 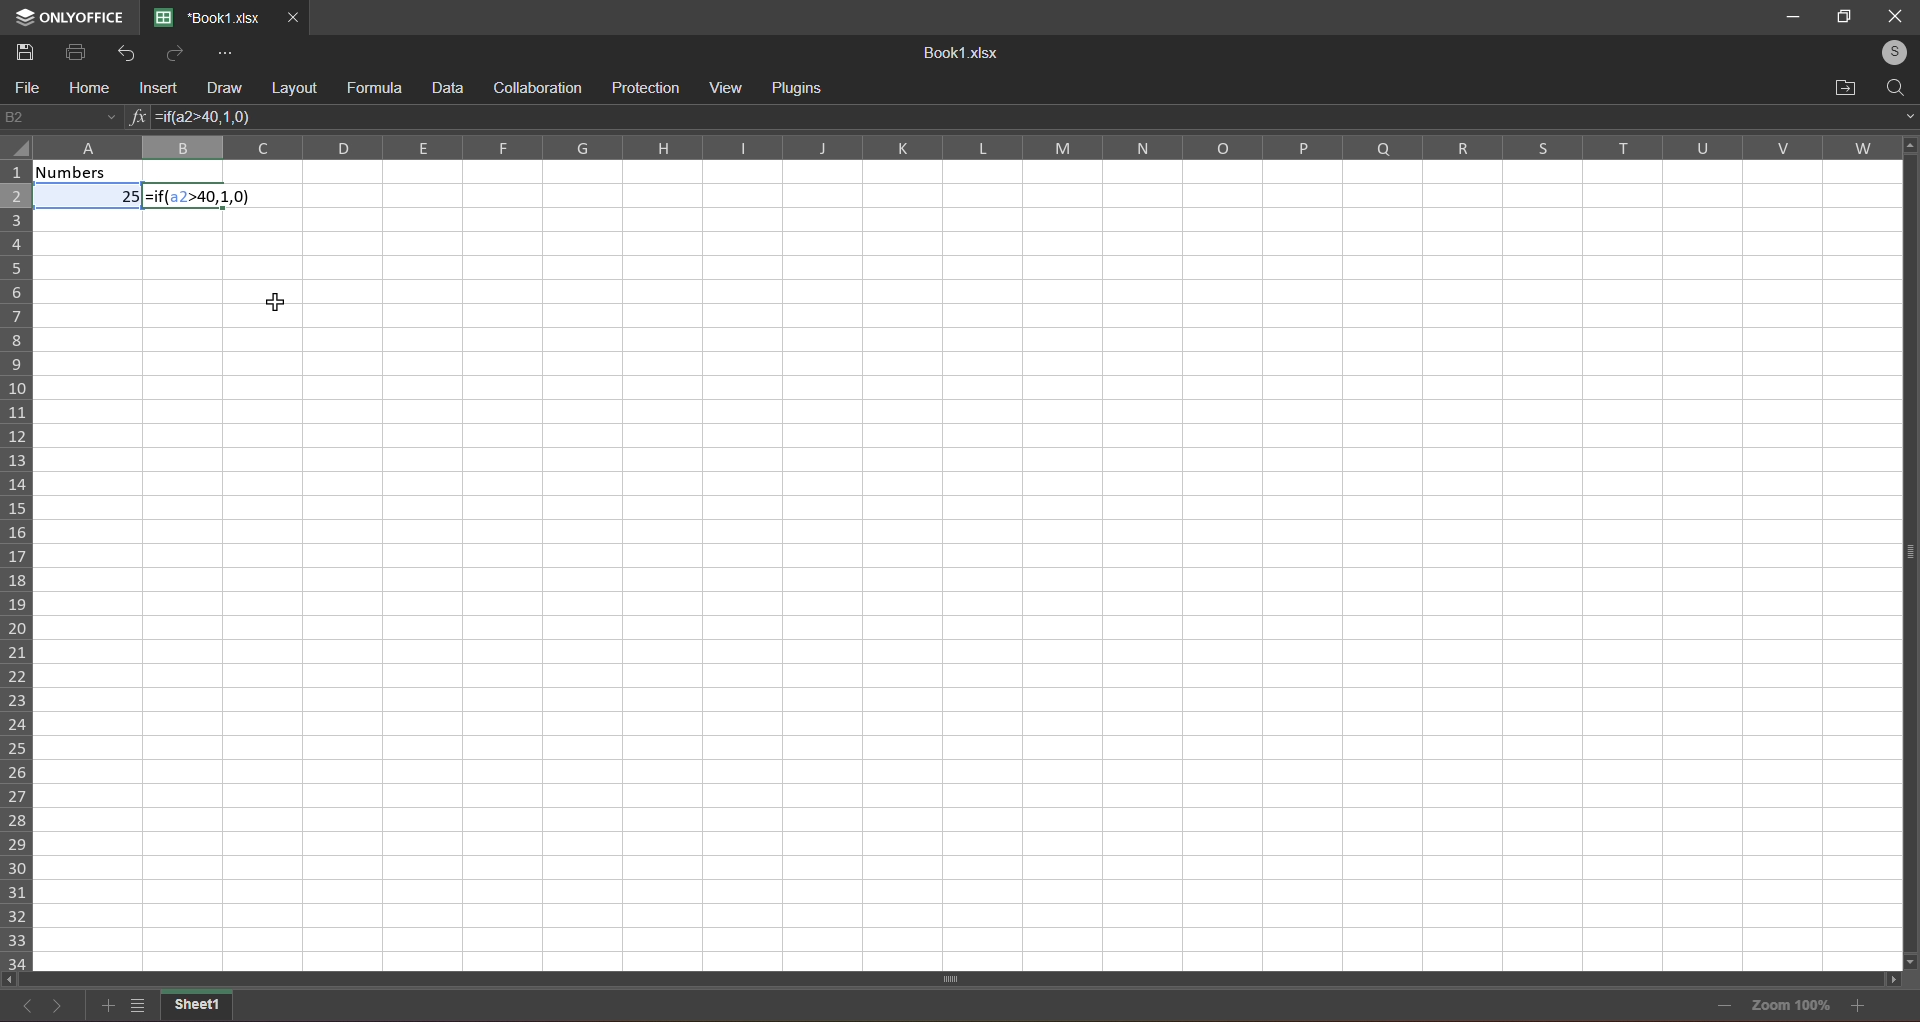 What do you see at coordinates (273, 304) in the screenshot?
I see `cursor` at bounding box center [273, 304].